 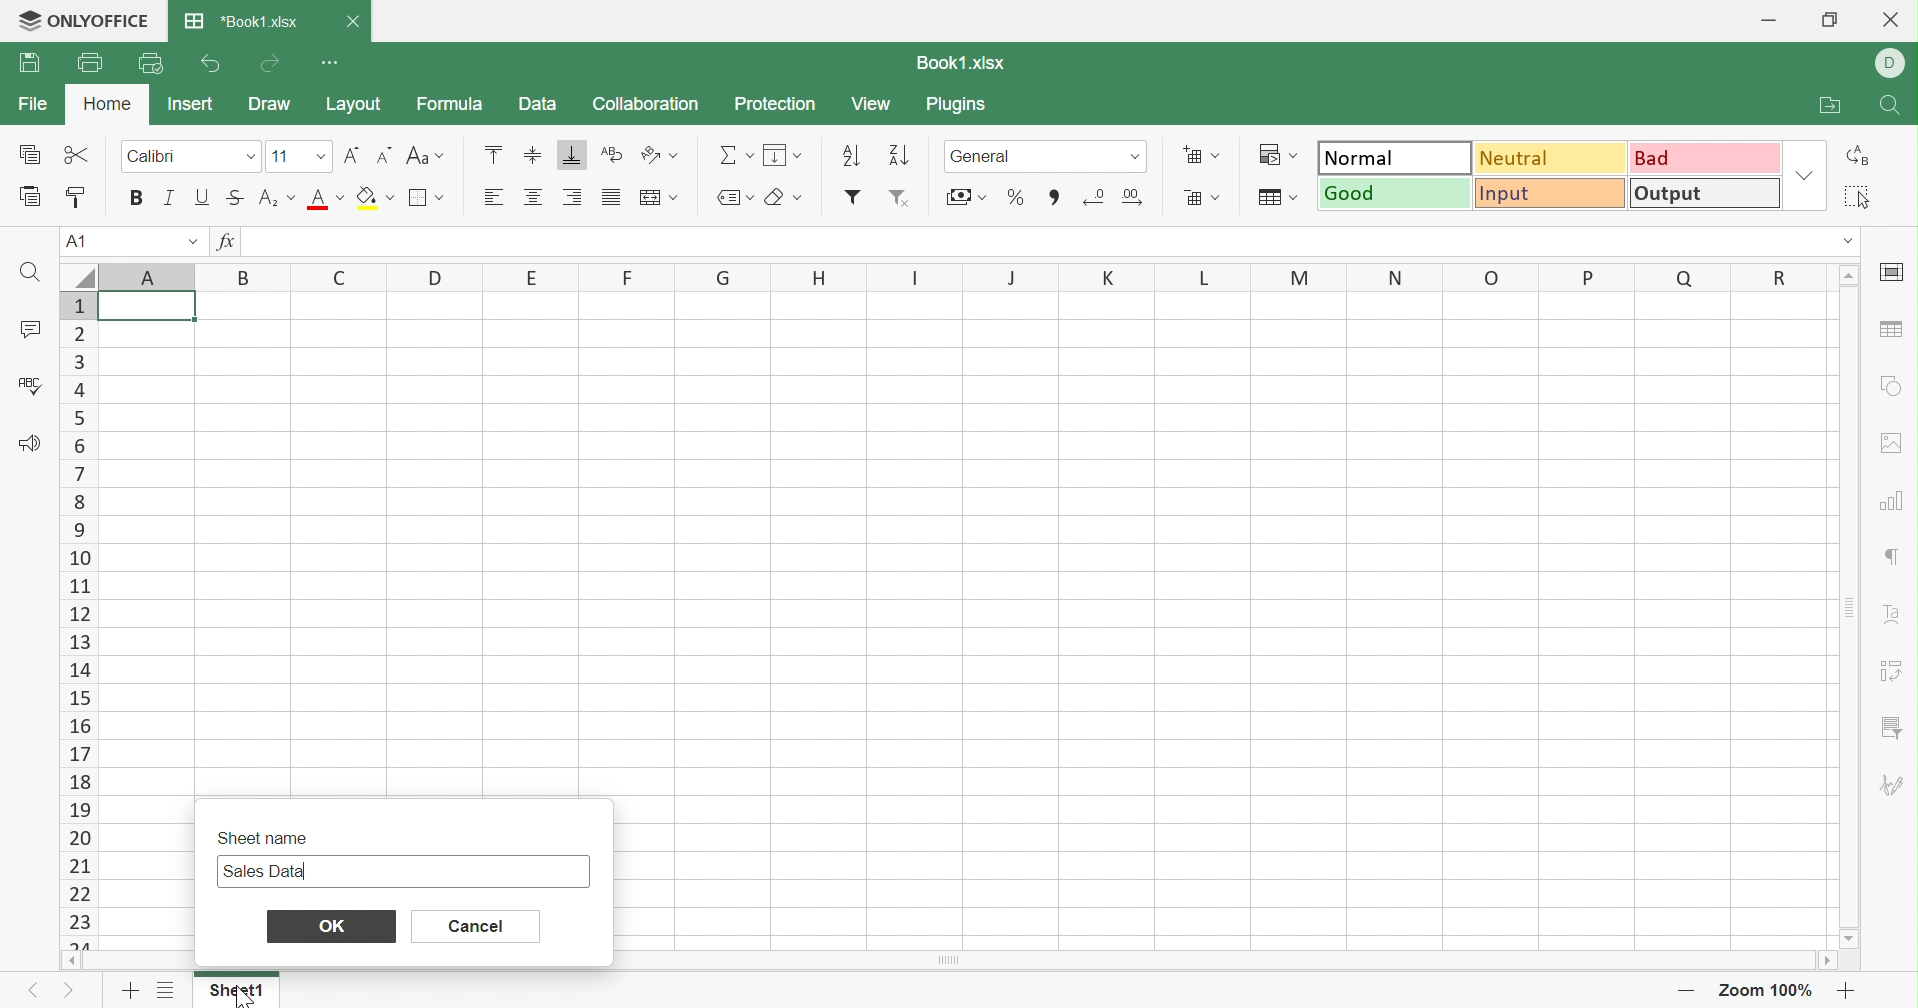 I want to click on Increase font size, so click(x=351, y=154).